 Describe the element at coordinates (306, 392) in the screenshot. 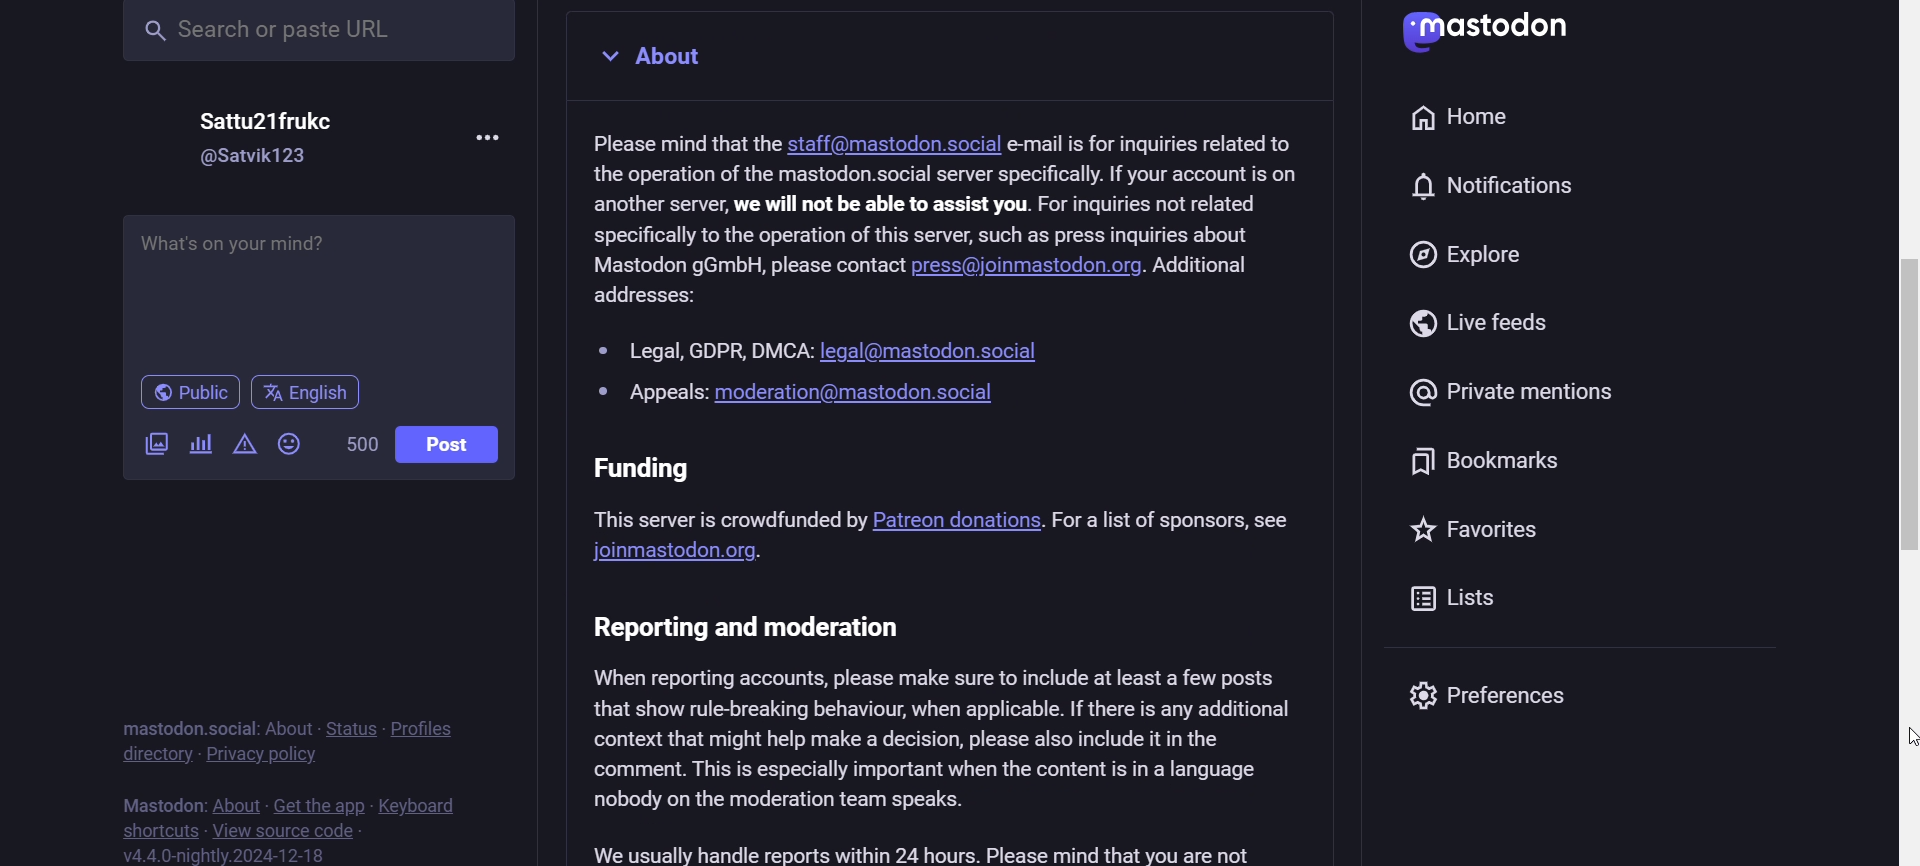

I see `english` at that location.